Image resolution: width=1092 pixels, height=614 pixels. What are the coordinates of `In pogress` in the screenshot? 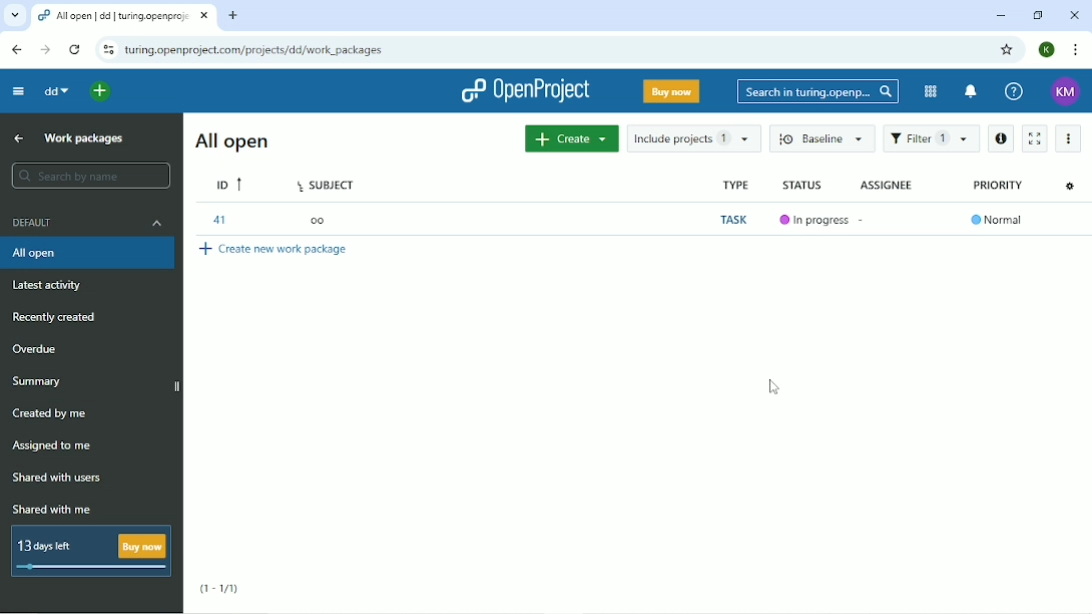 It's located at (812, 220).